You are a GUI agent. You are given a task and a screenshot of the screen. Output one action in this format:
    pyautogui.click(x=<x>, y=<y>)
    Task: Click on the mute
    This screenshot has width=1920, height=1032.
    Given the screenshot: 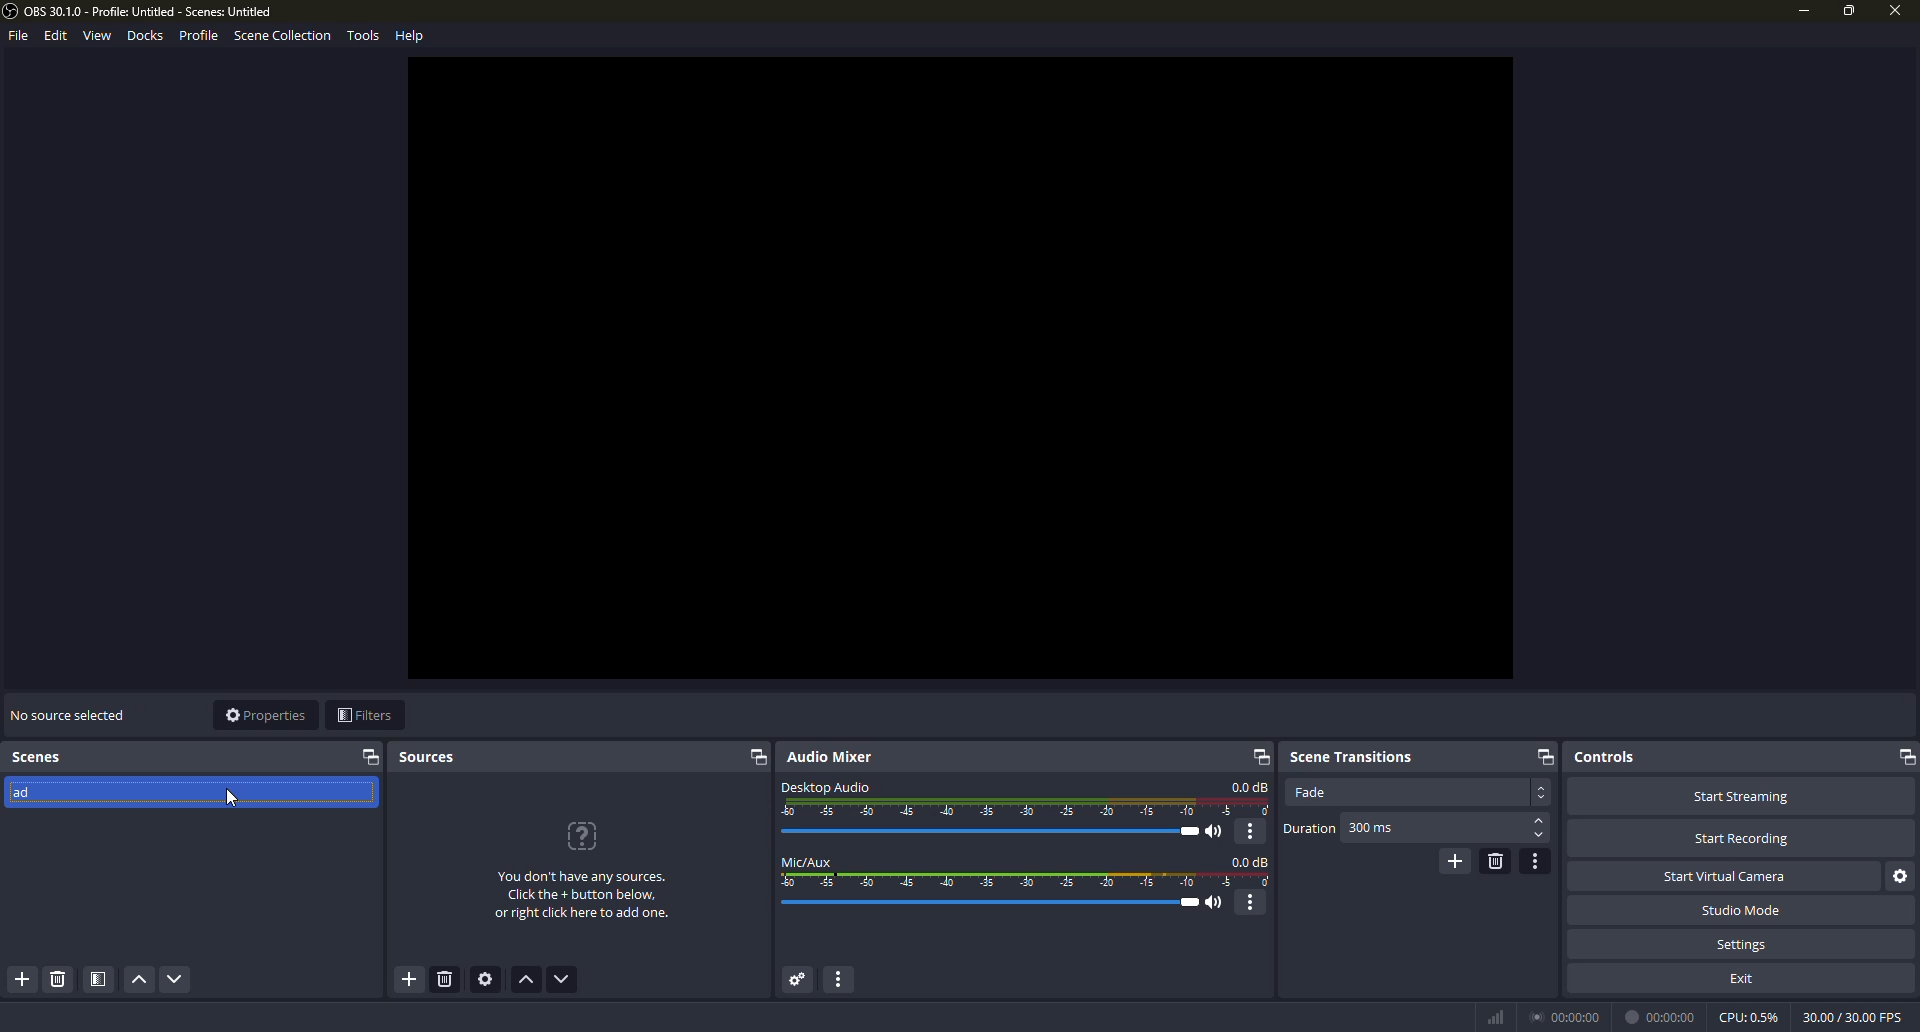 What is the action you would take?
    pyautogui.click(x=1217, y=903)
    